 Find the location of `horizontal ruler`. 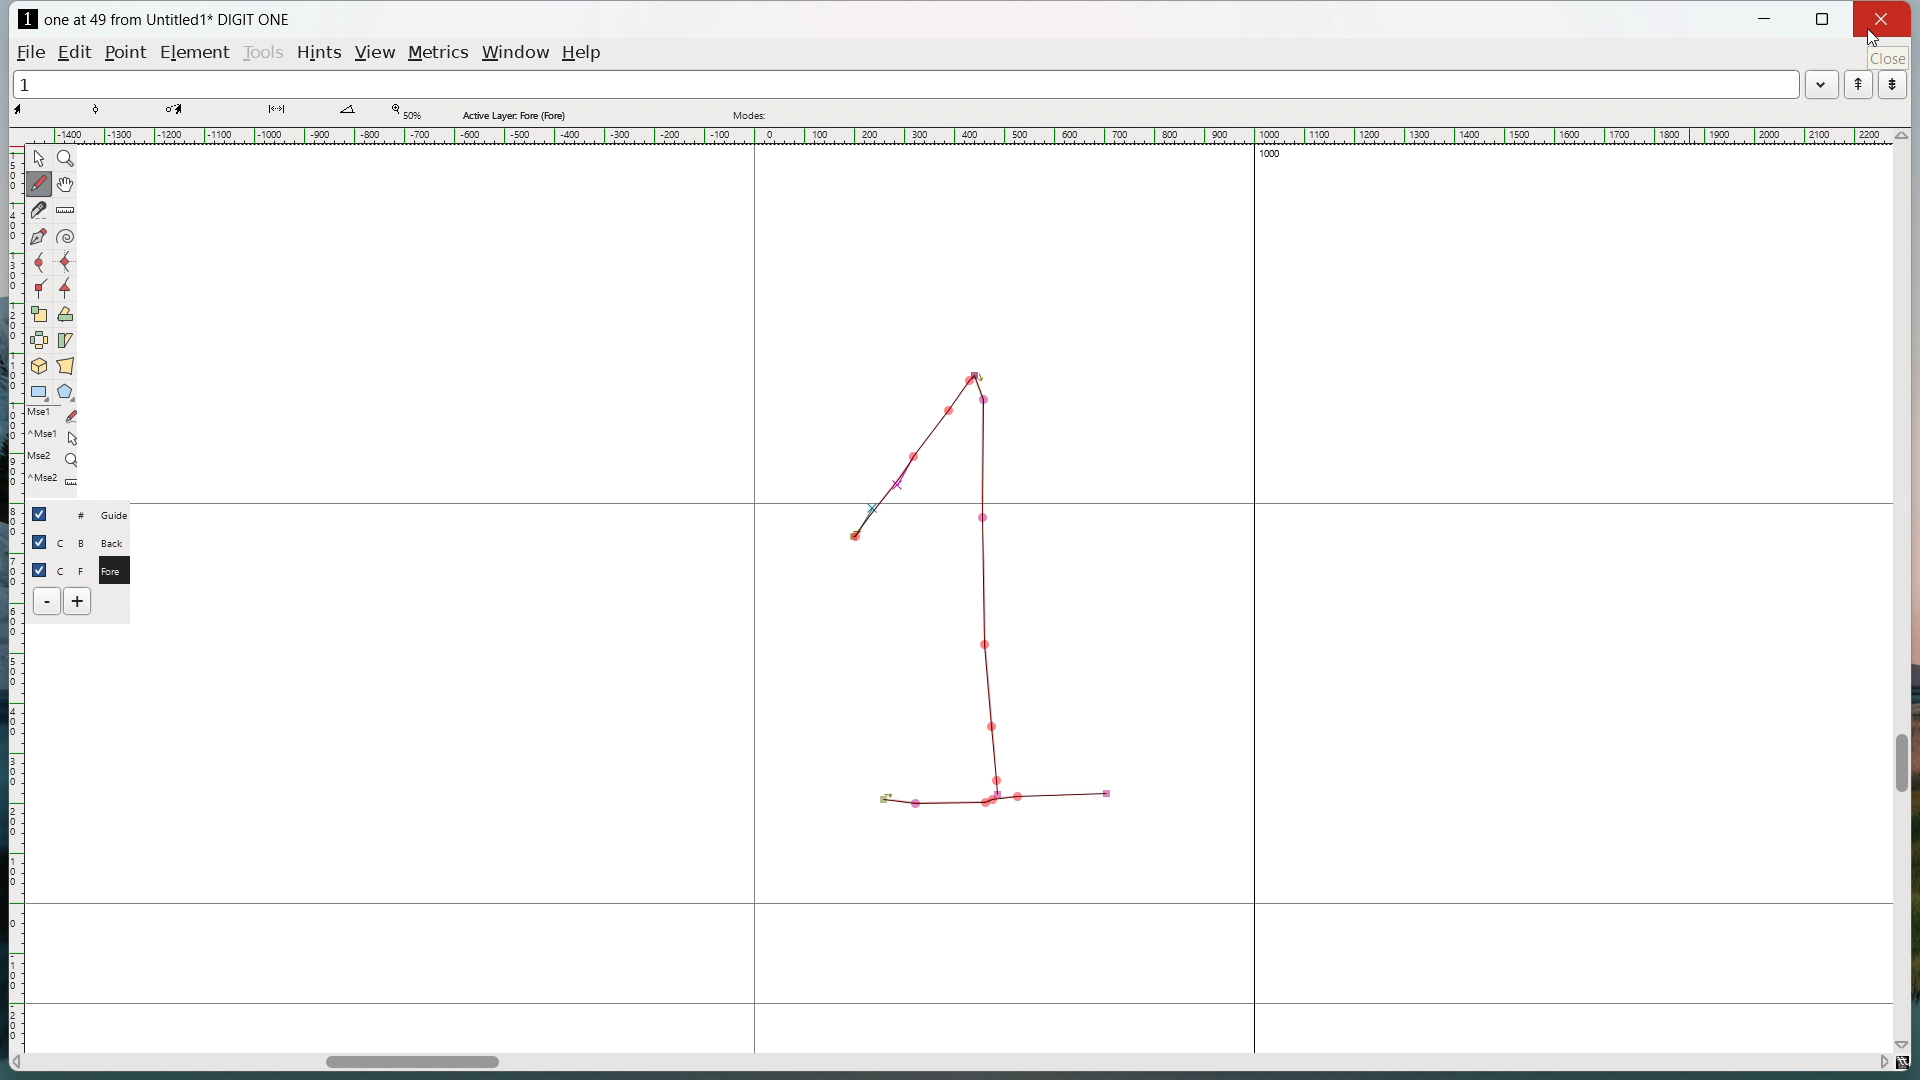

horizontal ruler is located at coordinates (956, 136).